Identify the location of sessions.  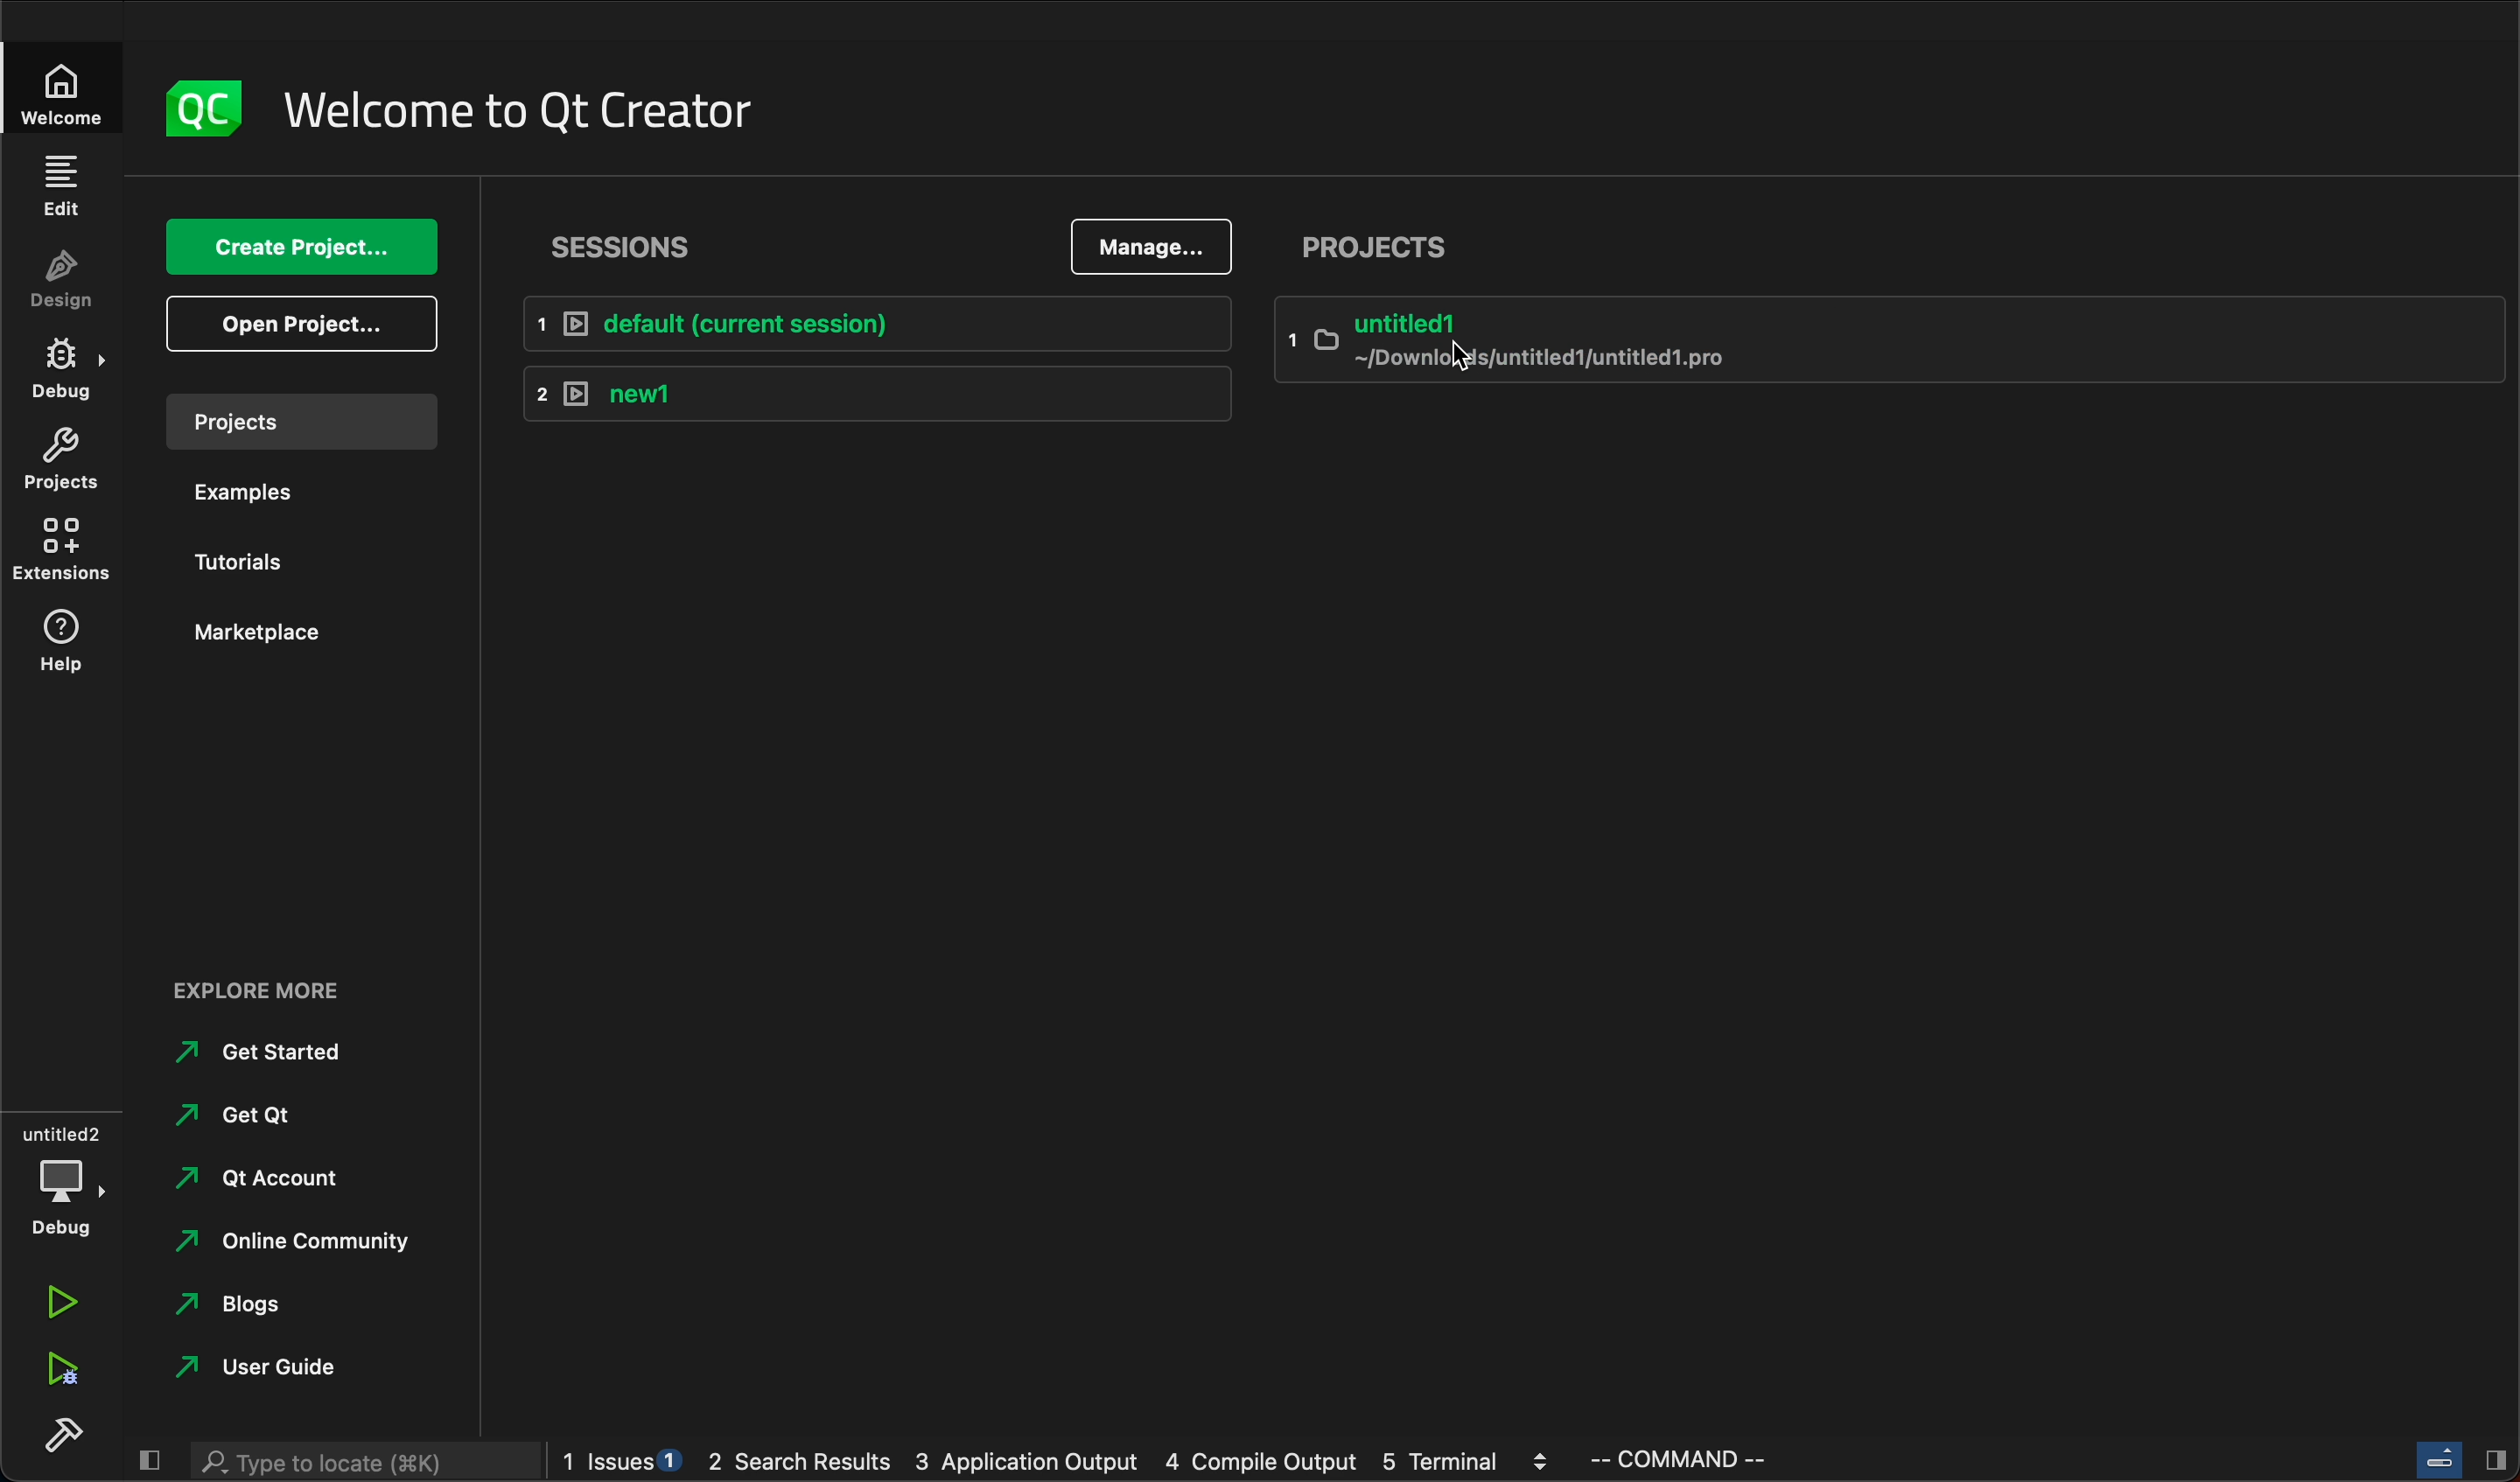
(670, 251).